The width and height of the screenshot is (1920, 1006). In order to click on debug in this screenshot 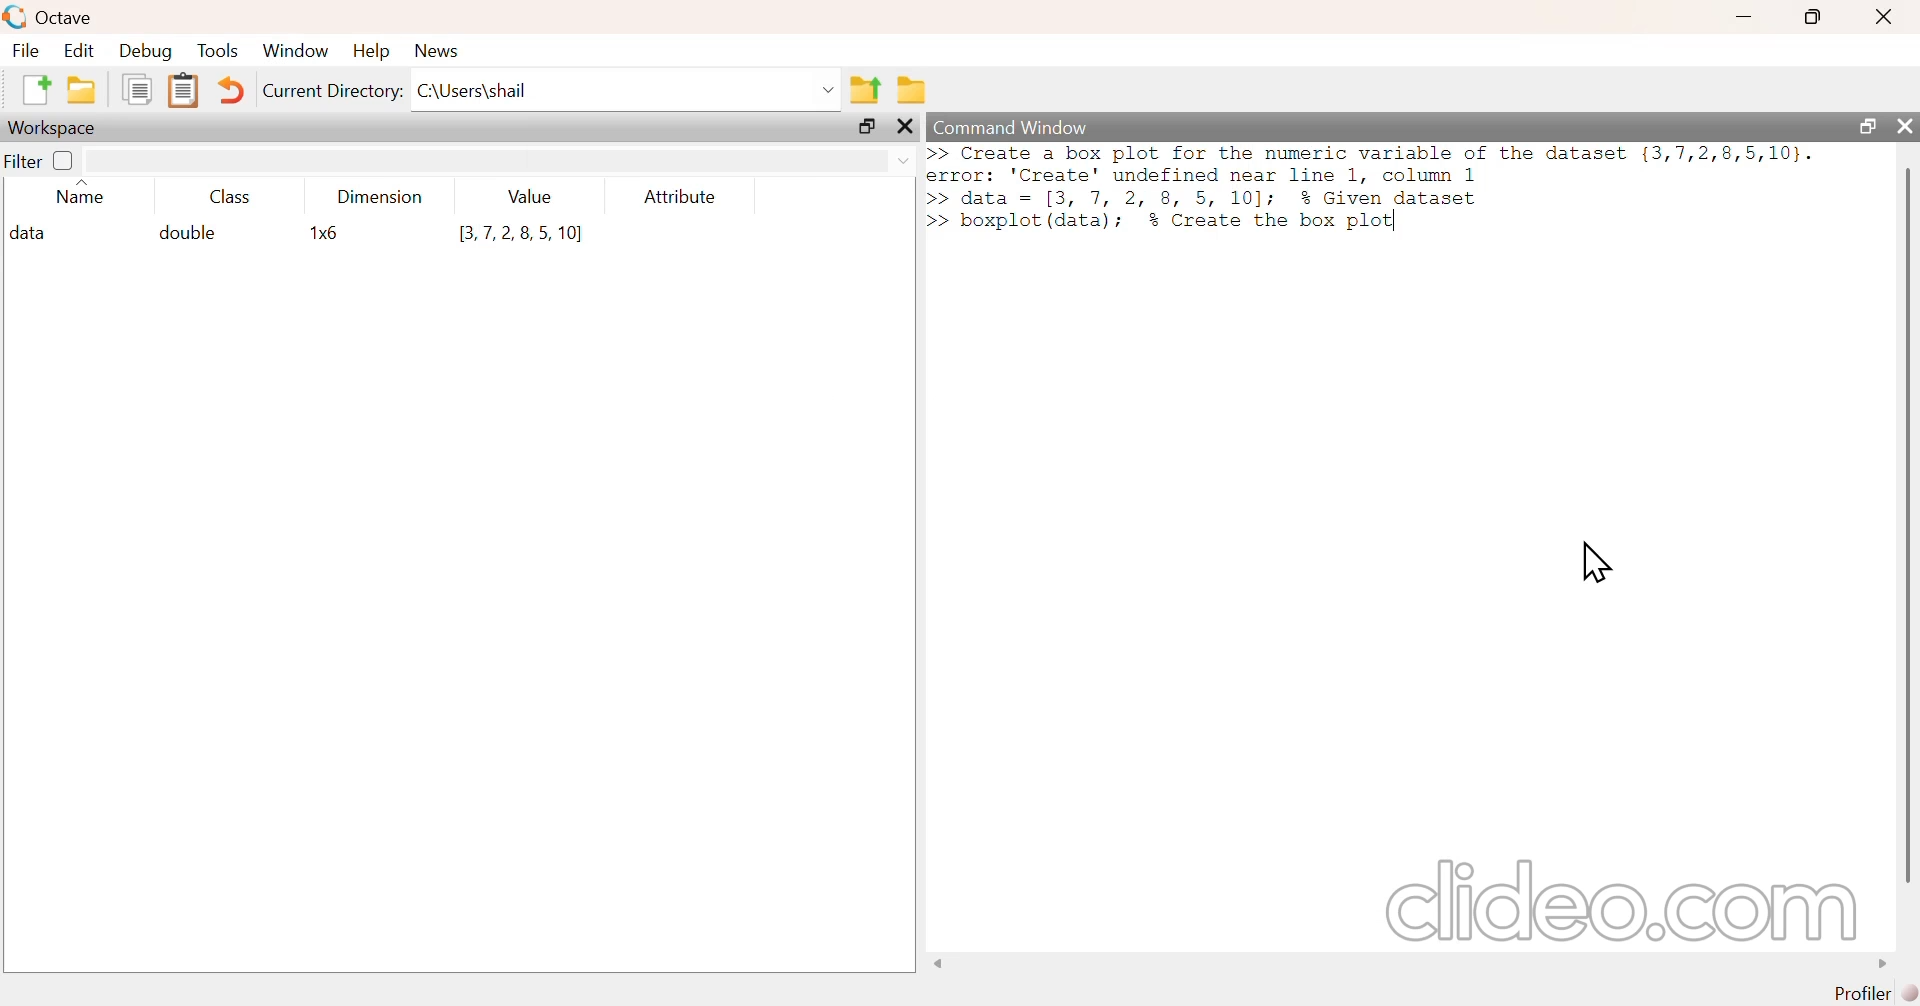, I will do `click(146, 50)`.